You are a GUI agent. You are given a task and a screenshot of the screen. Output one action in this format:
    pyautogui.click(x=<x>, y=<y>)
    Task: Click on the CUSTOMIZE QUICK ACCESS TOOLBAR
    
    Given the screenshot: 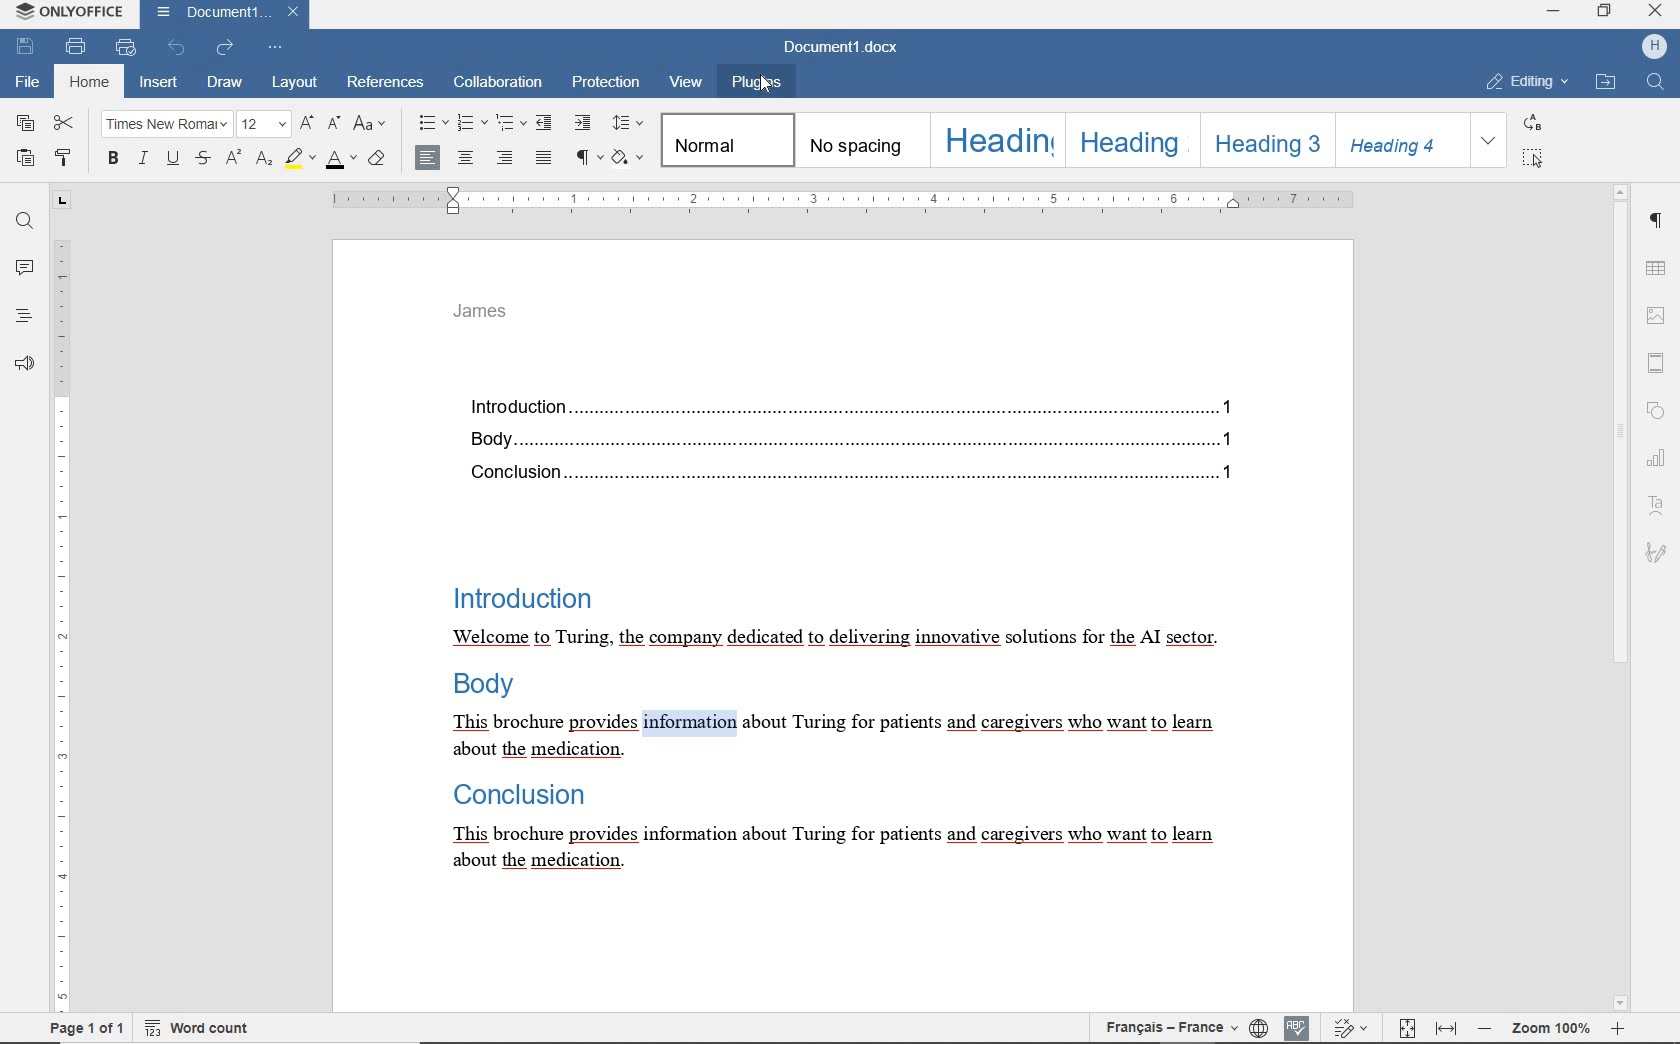 What is the action you would take?
    pyautogui.click(x=276, y=48)
    